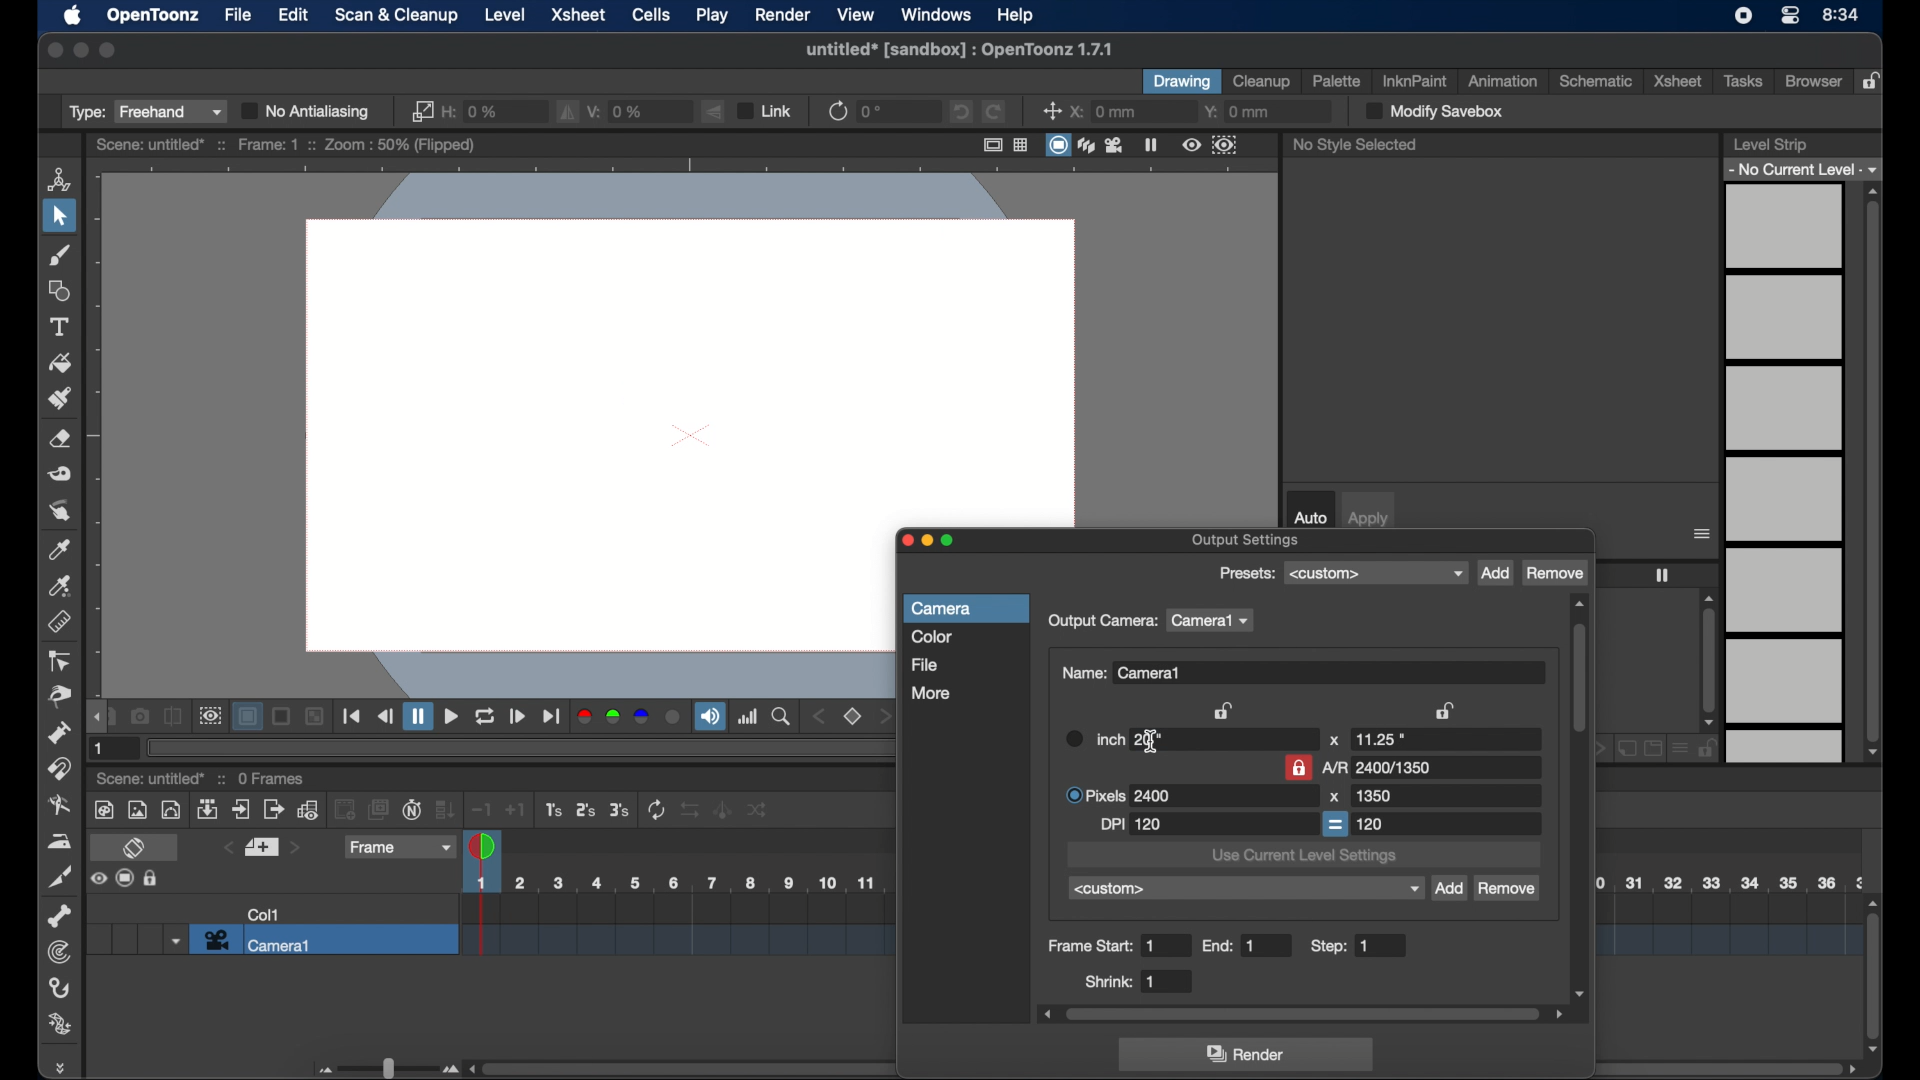 This screenshot has width=1920, height=1080. I want to click on 1080, so click(1373, 795).